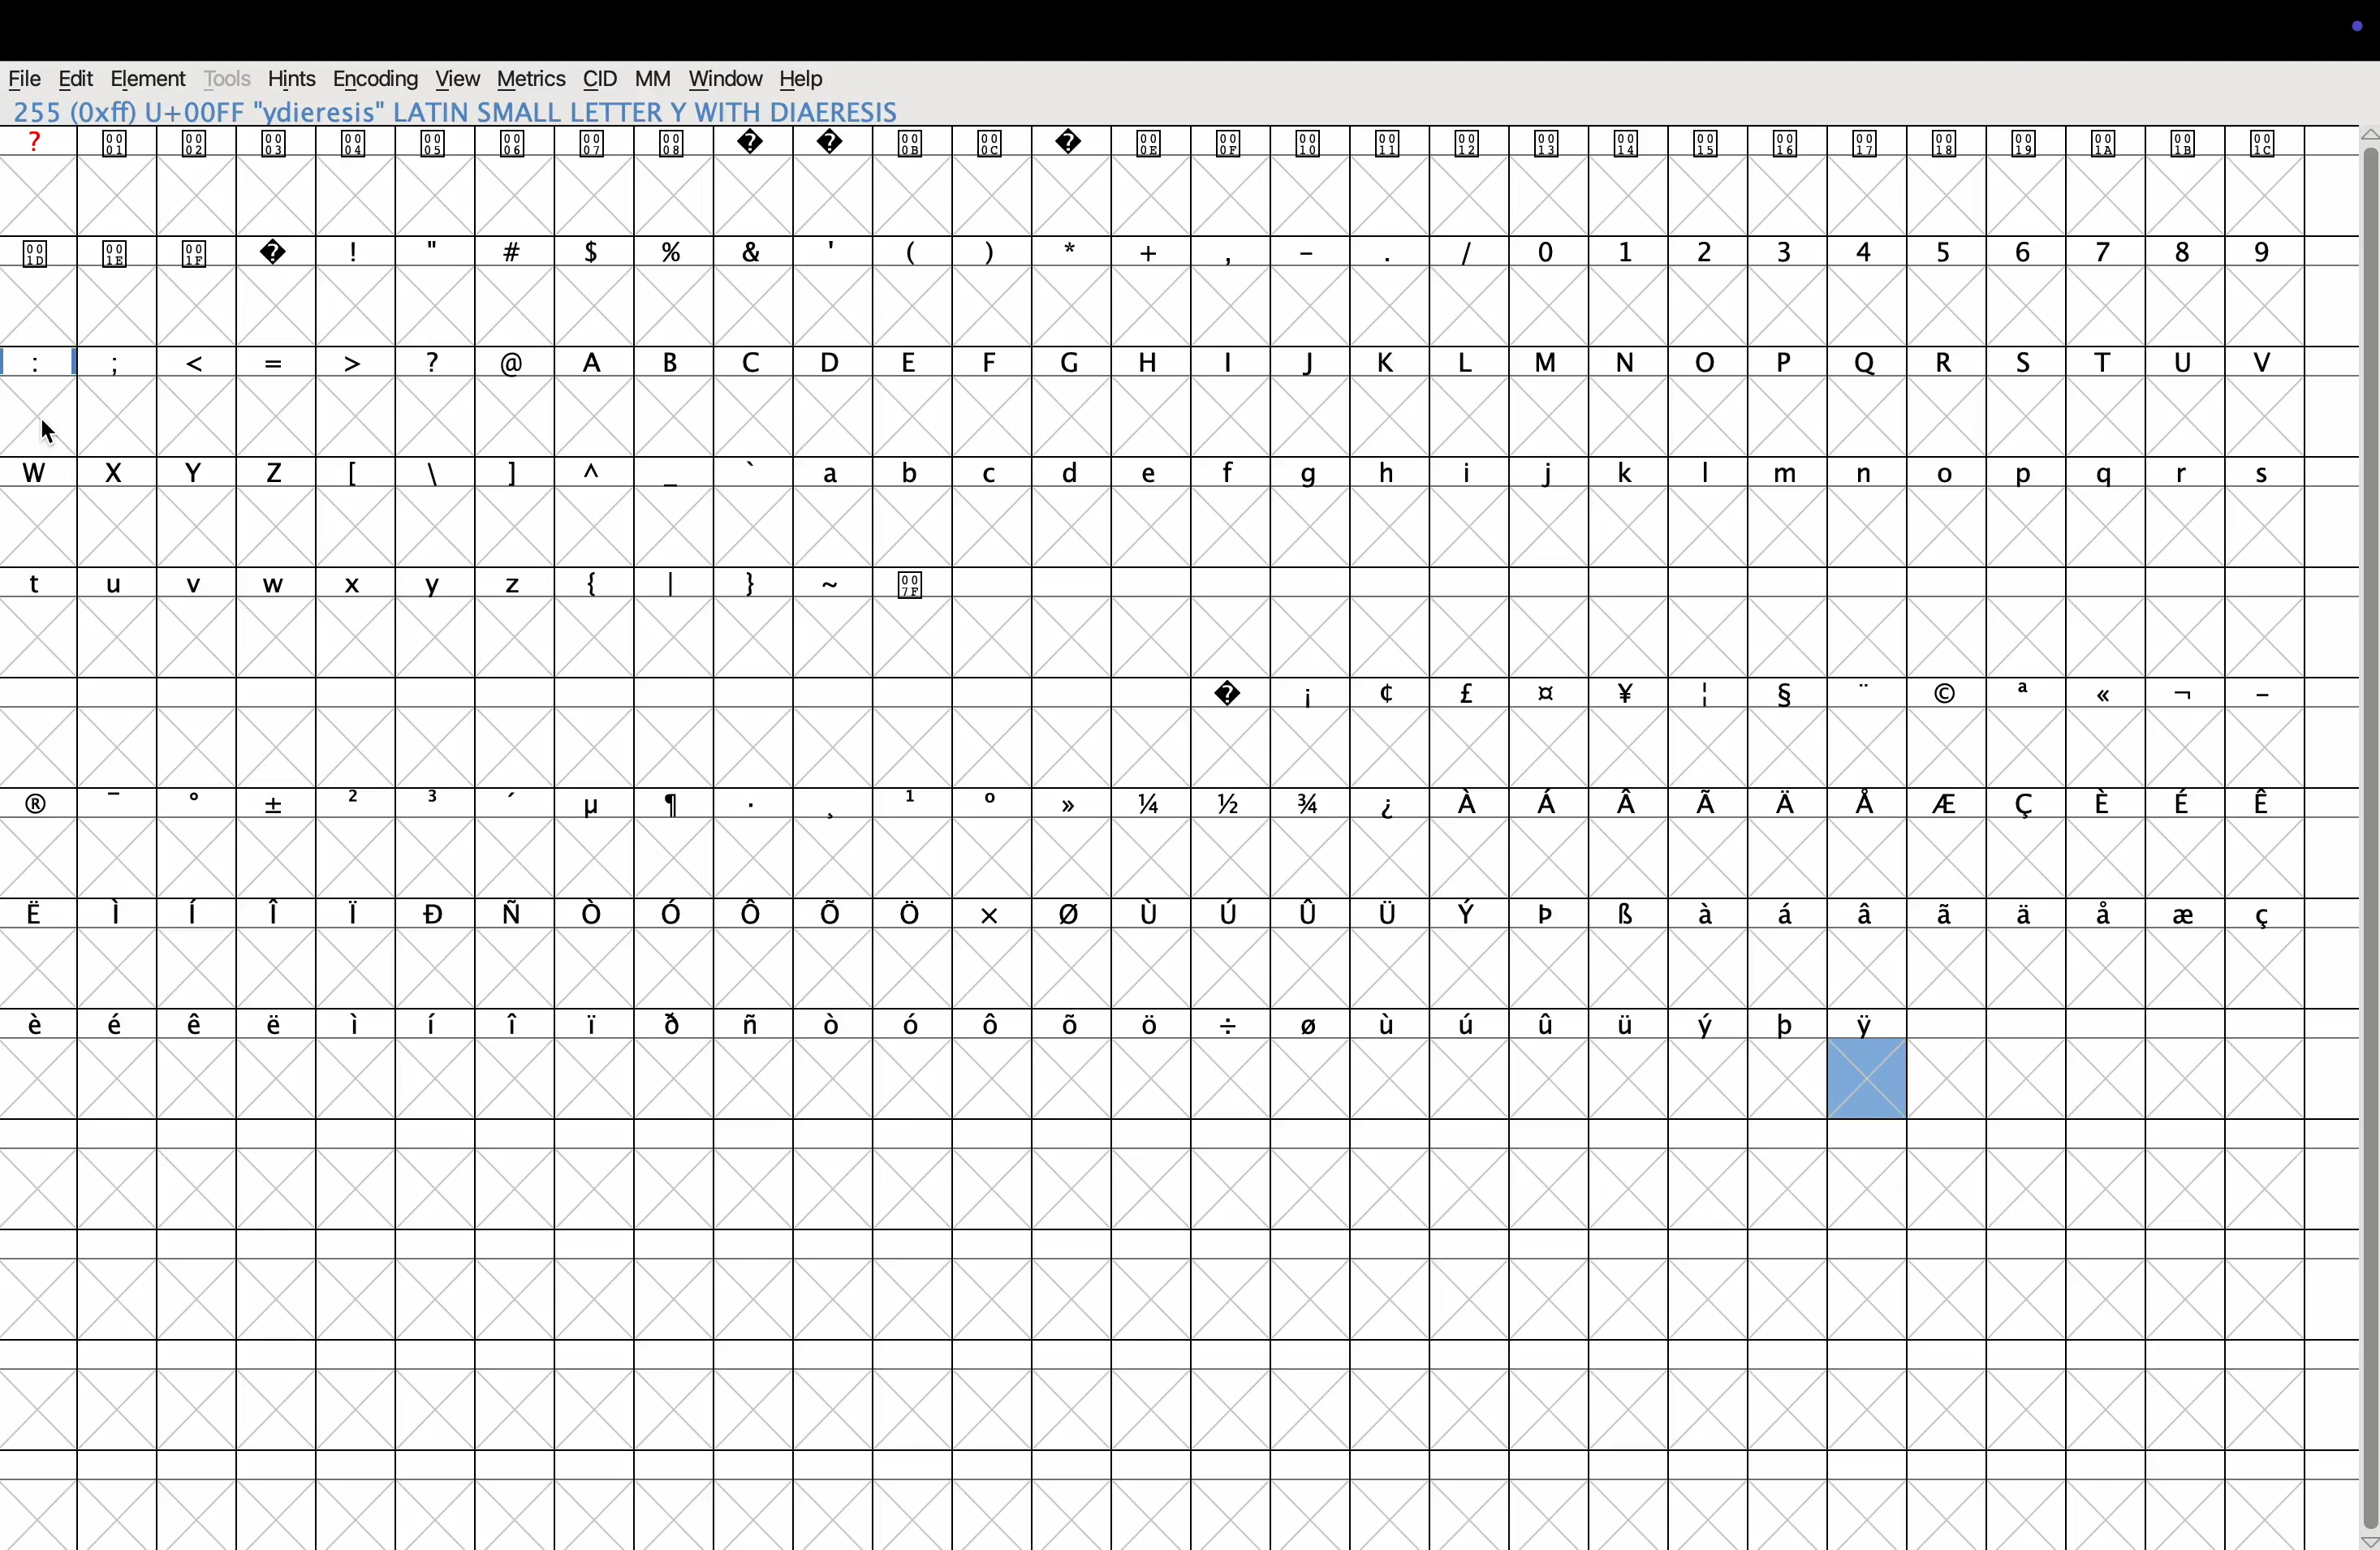 The image size is (2380, 1550). What do you see at coordinates (1475, 395) in the screenshot?
I see `L` at bounding box center [1475, 395].